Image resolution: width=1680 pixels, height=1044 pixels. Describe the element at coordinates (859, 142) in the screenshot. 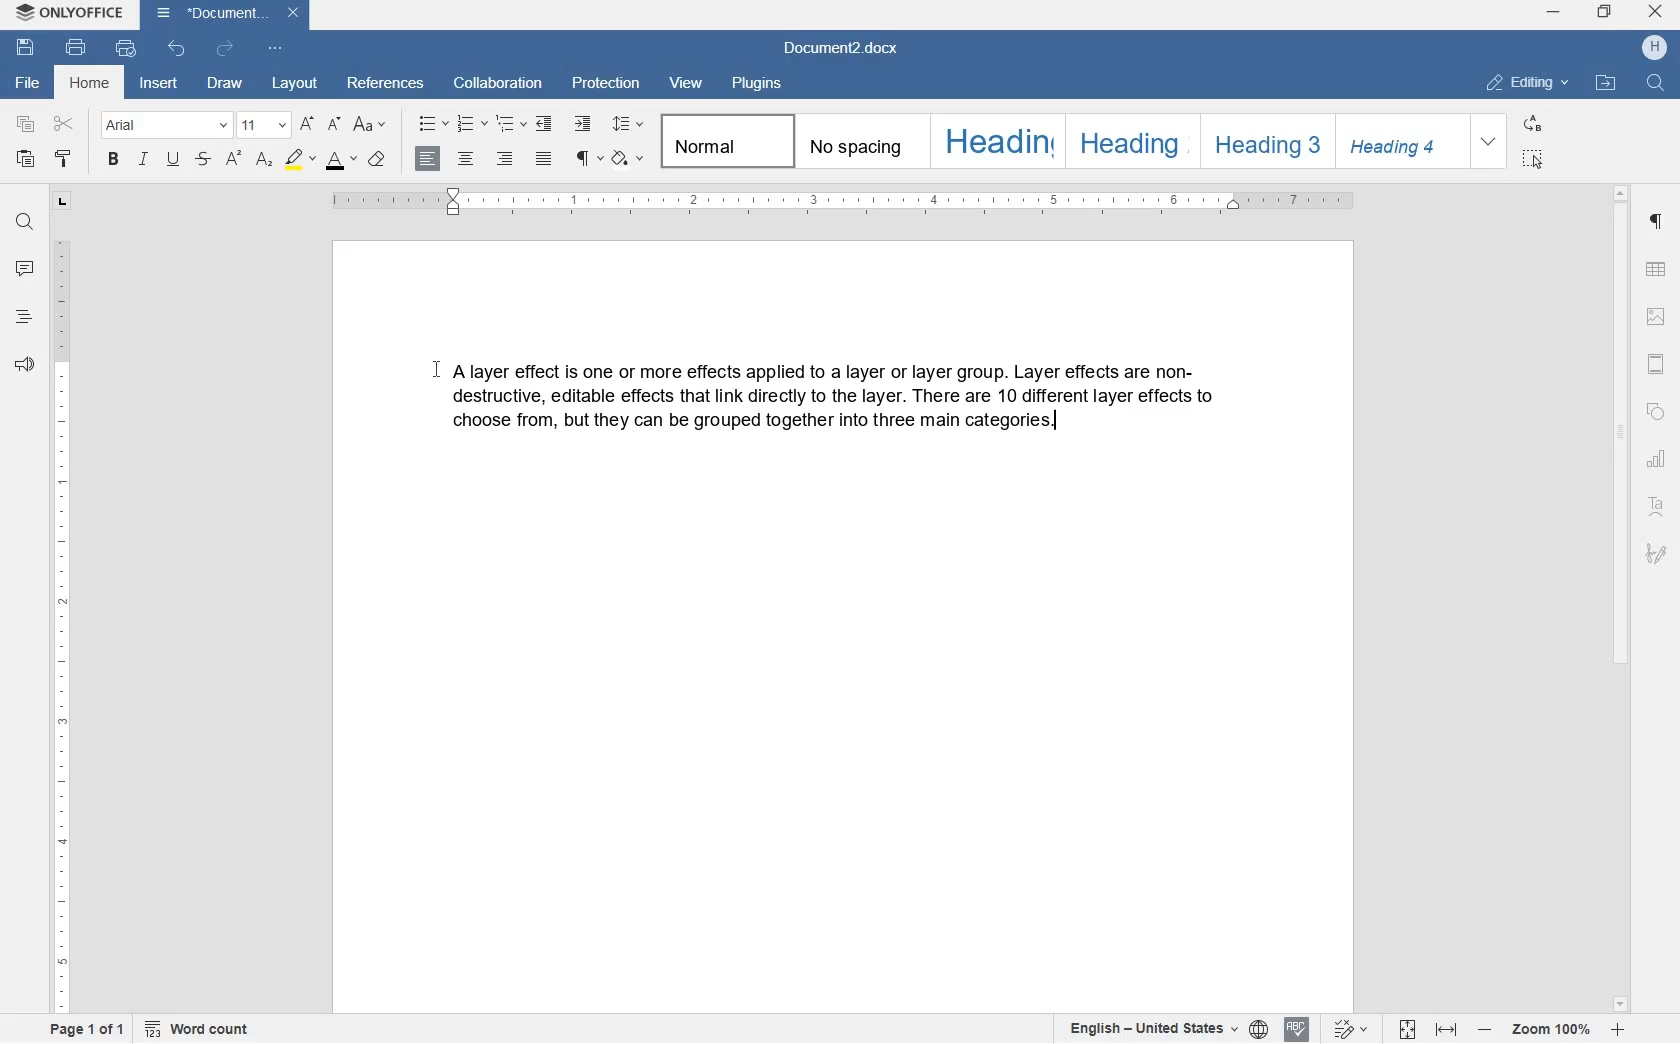

I see `no spacing` at that location.